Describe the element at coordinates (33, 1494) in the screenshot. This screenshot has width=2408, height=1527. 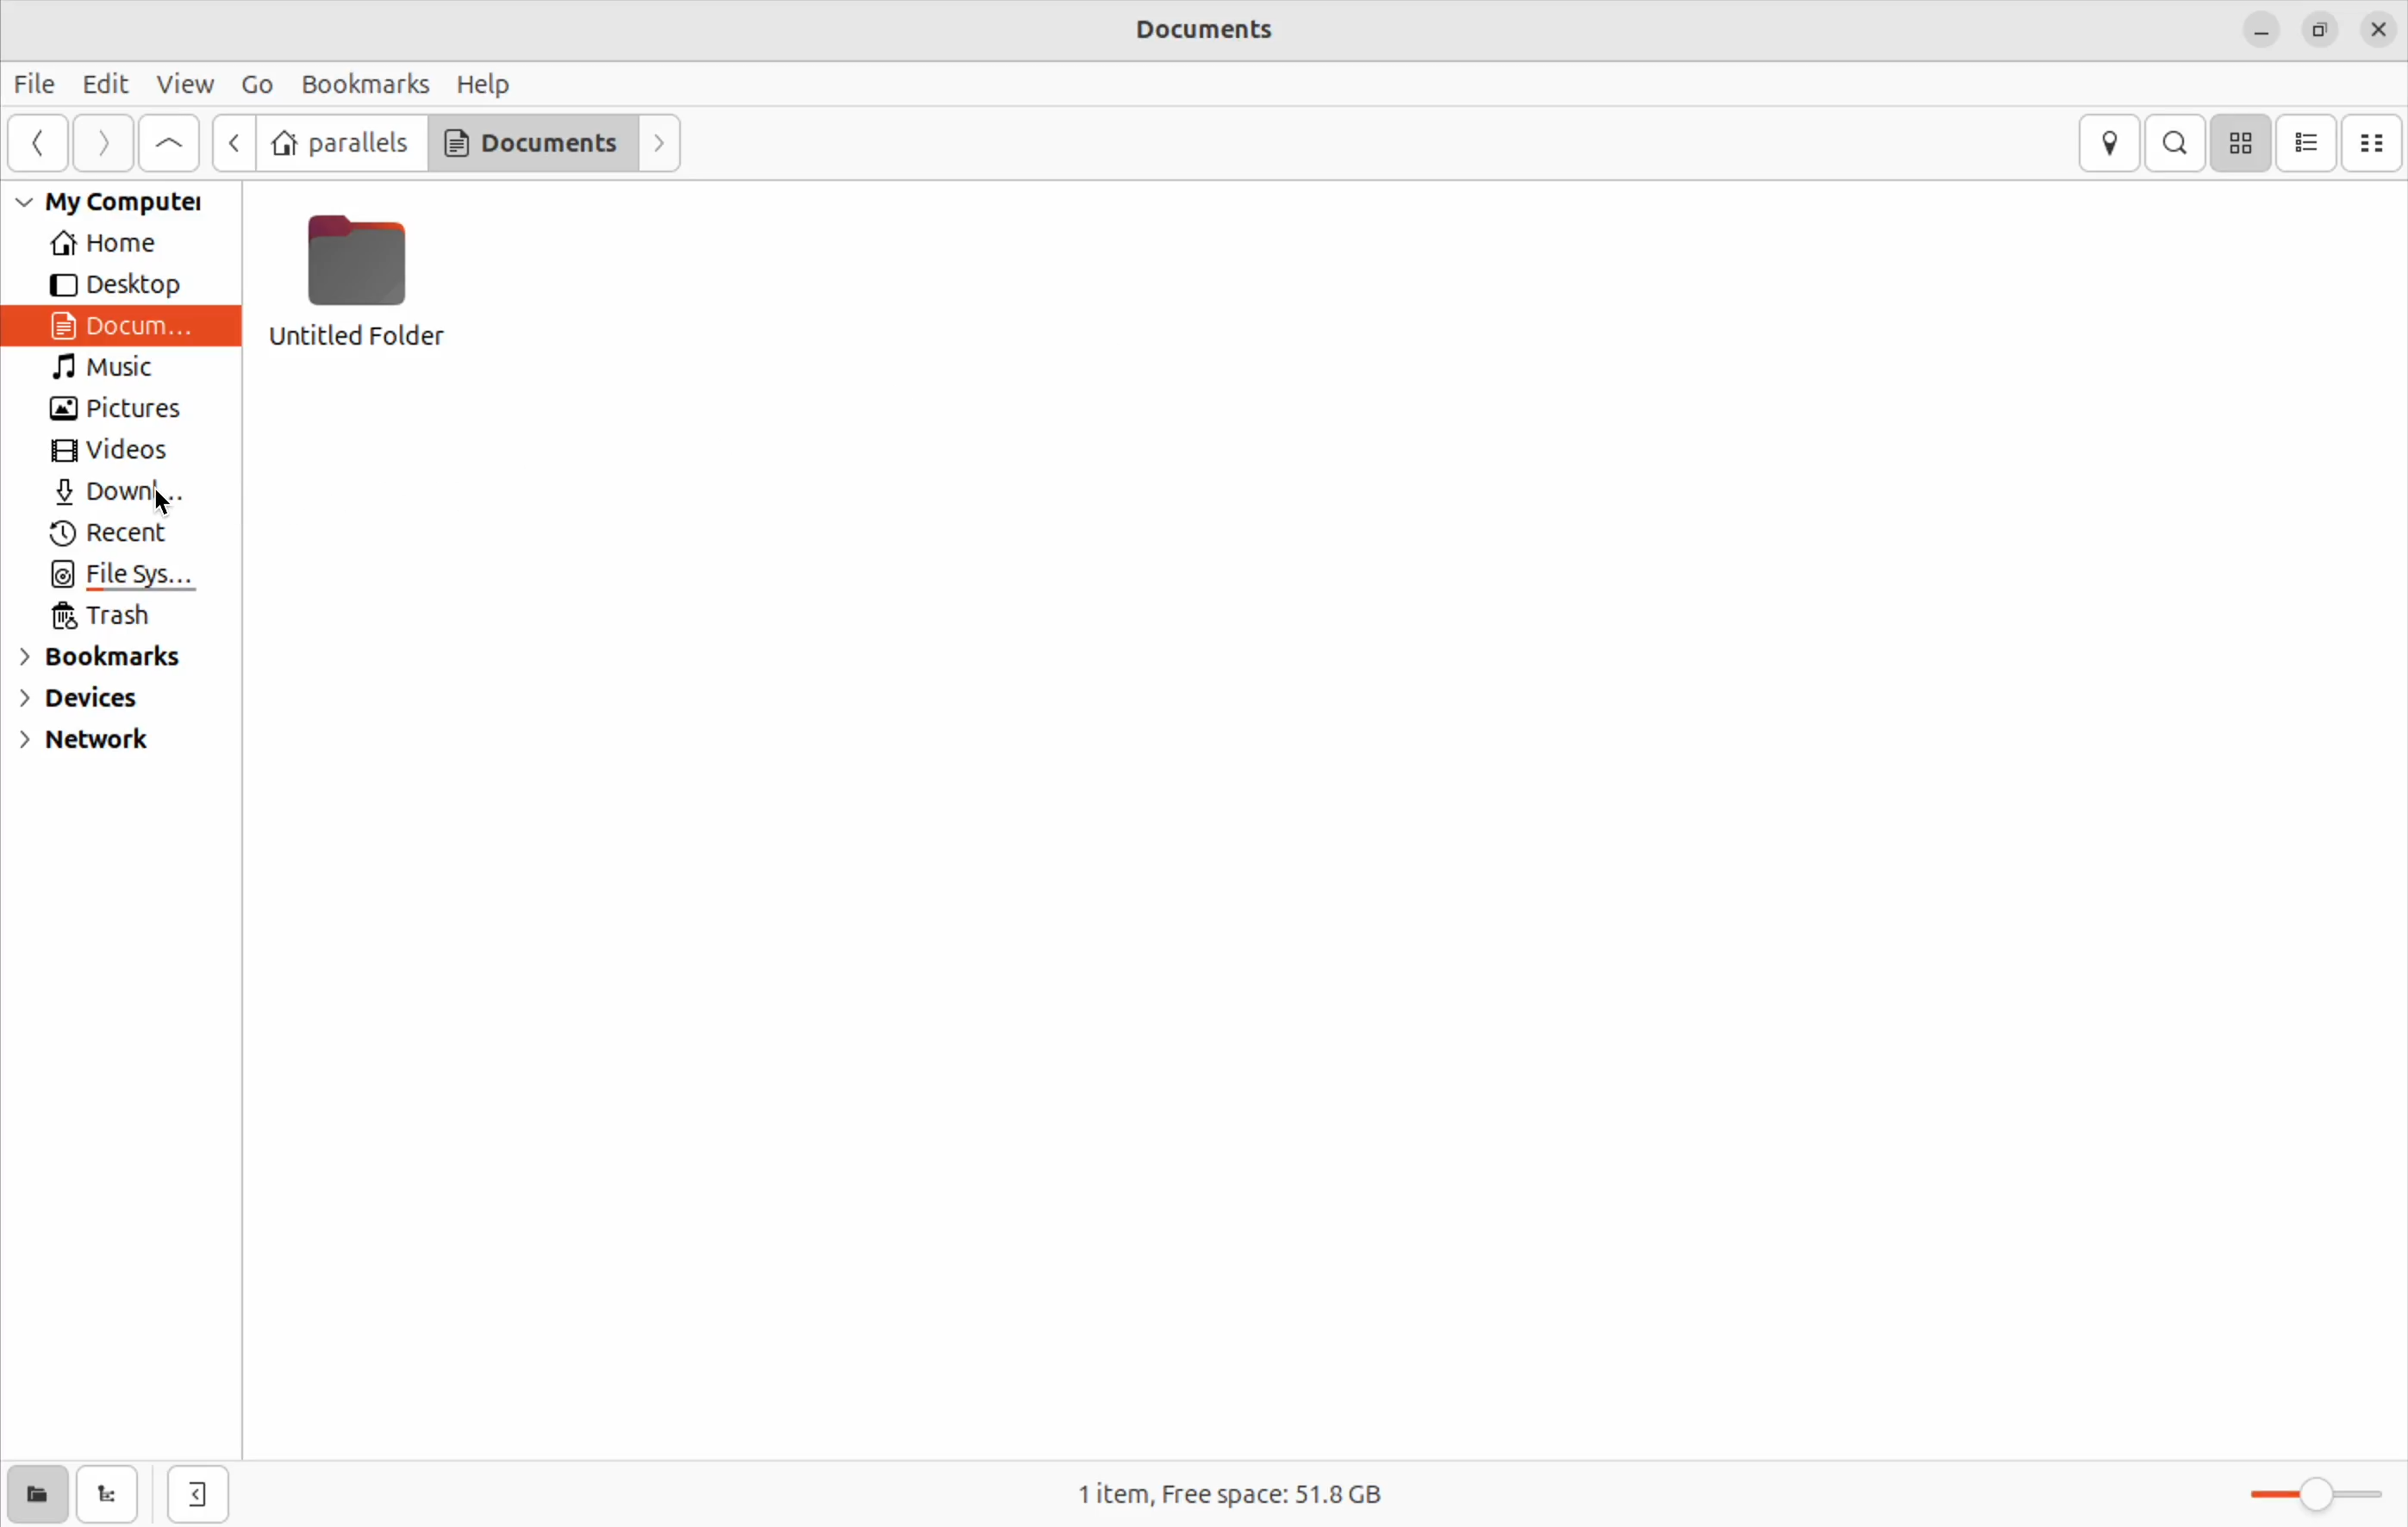
I see `show places` at that location.